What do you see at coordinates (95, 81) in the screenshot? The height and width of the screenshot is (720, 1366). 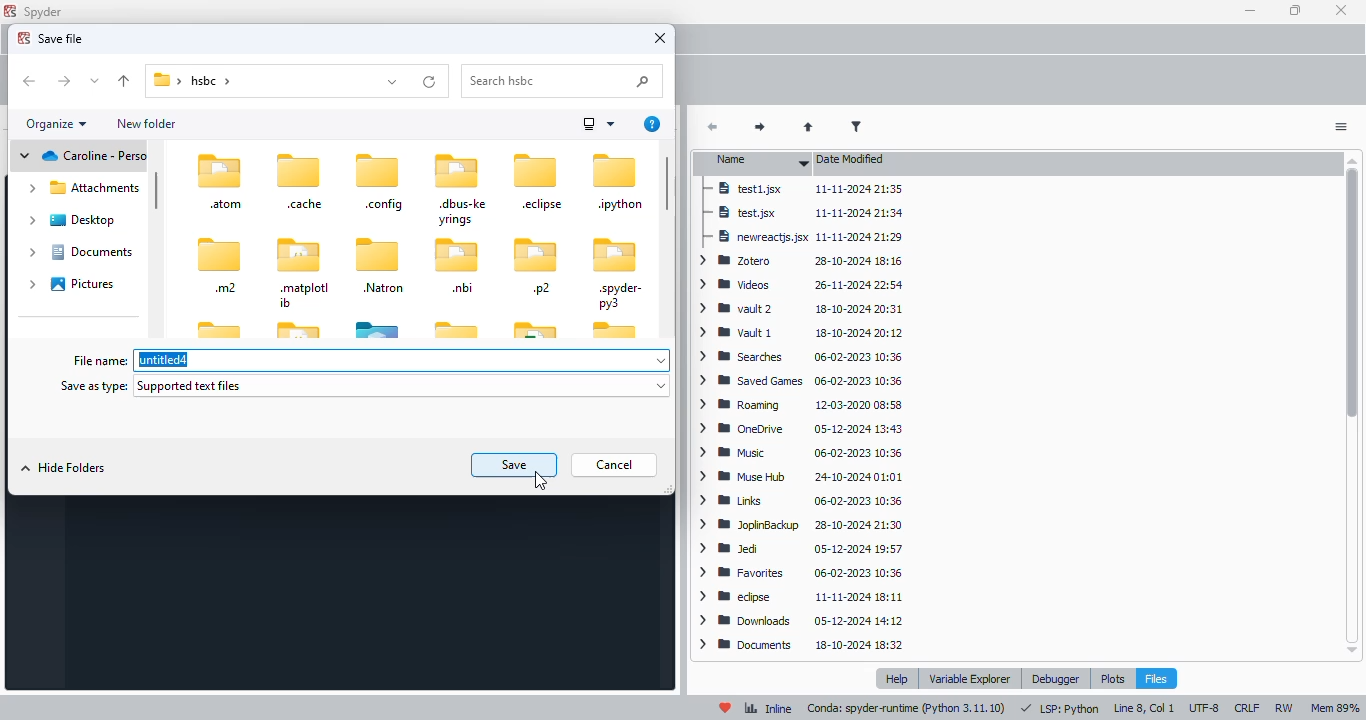 I see `recent locations` at bounding box center [95, 81].